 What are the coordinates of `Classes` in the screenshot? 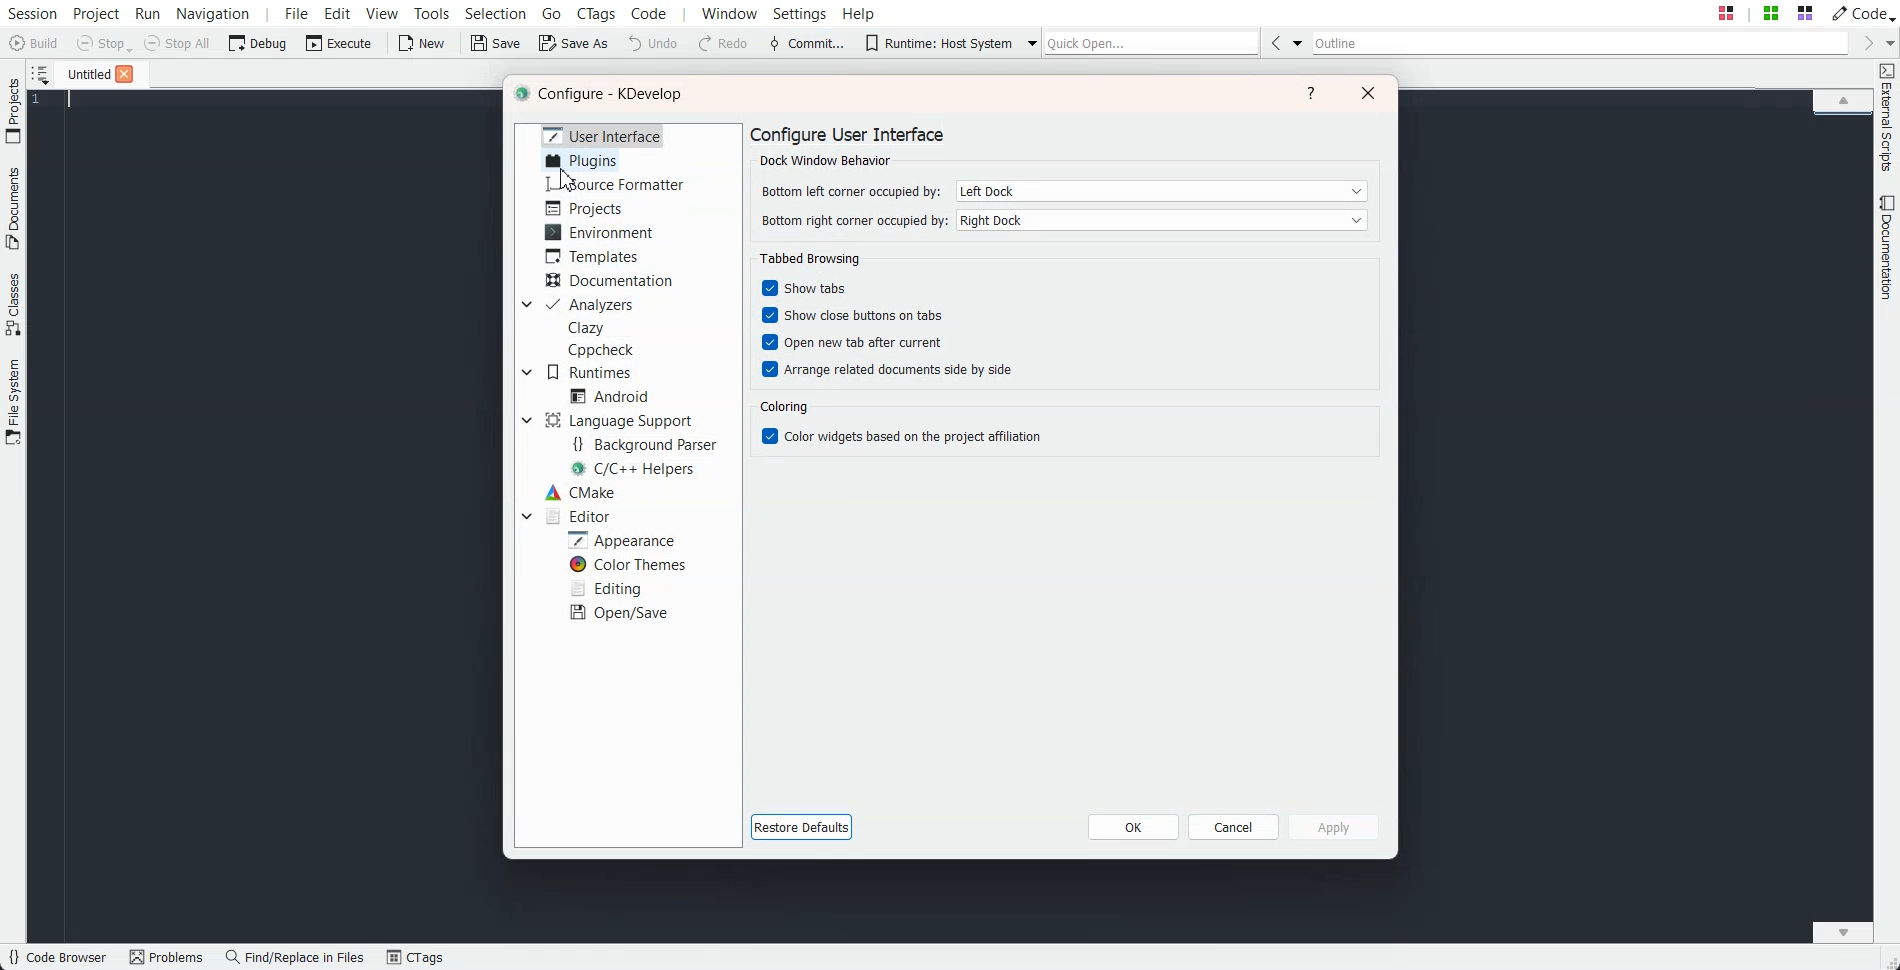 It's located at (14, 304).